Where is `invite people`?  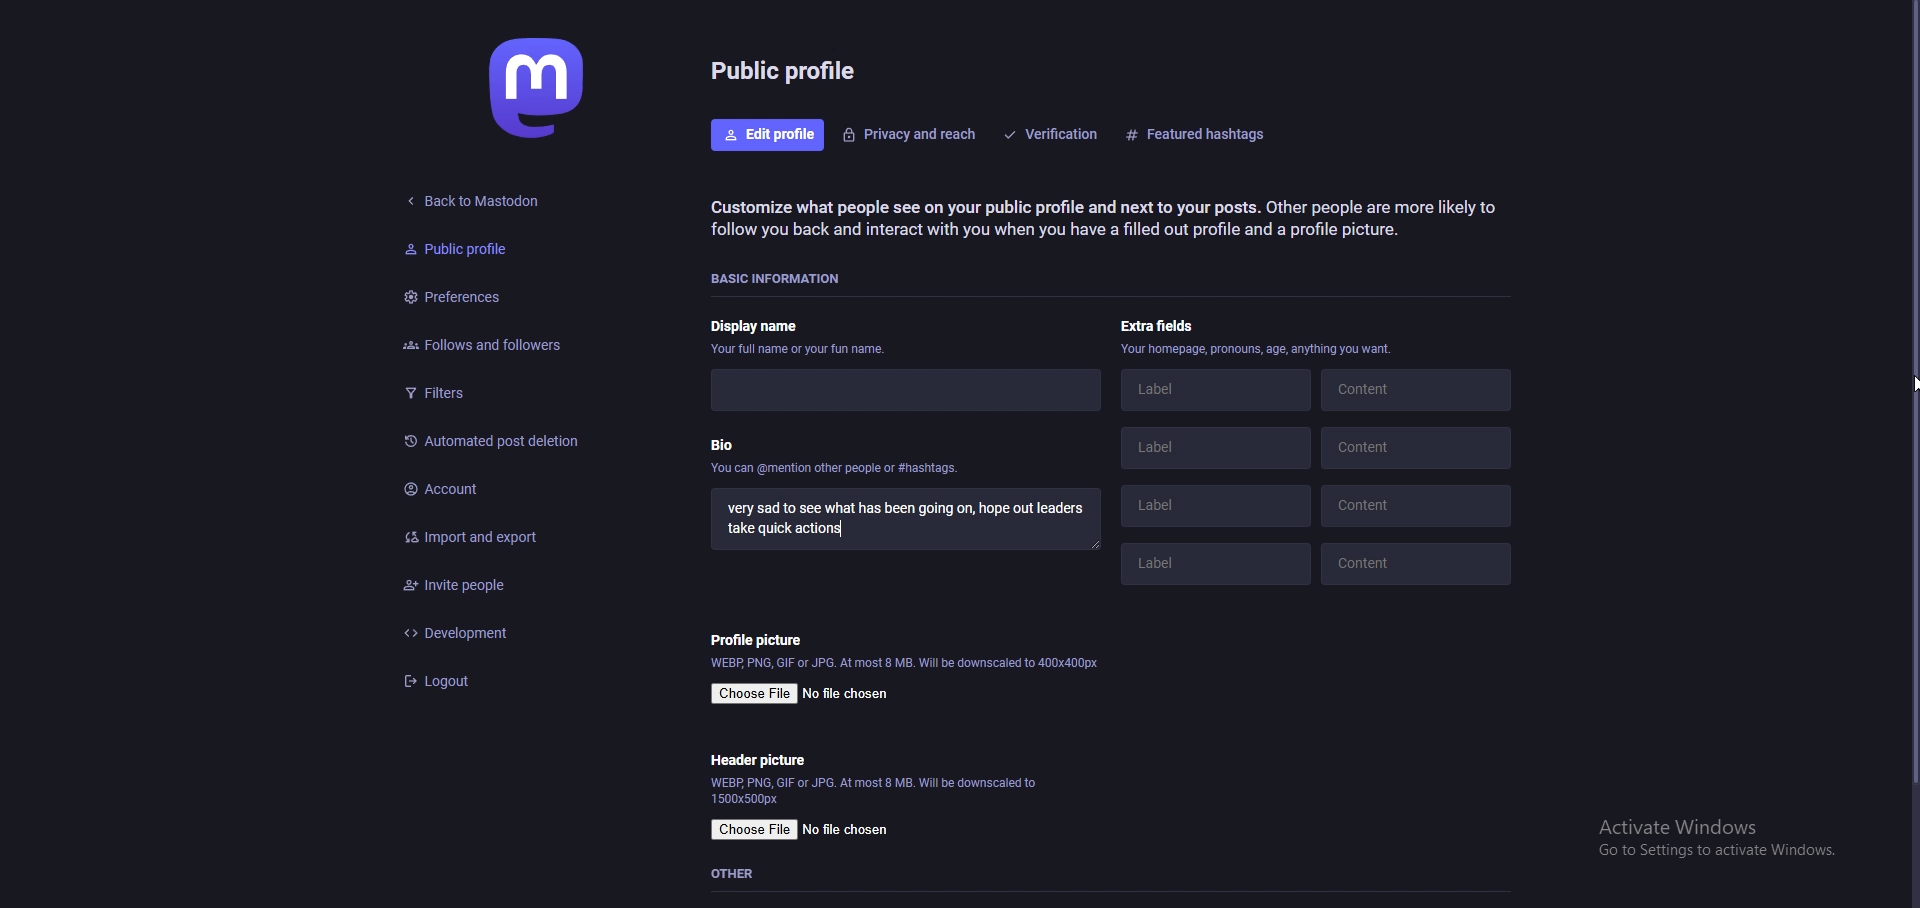 invite people is located at coordinates (496, 584).